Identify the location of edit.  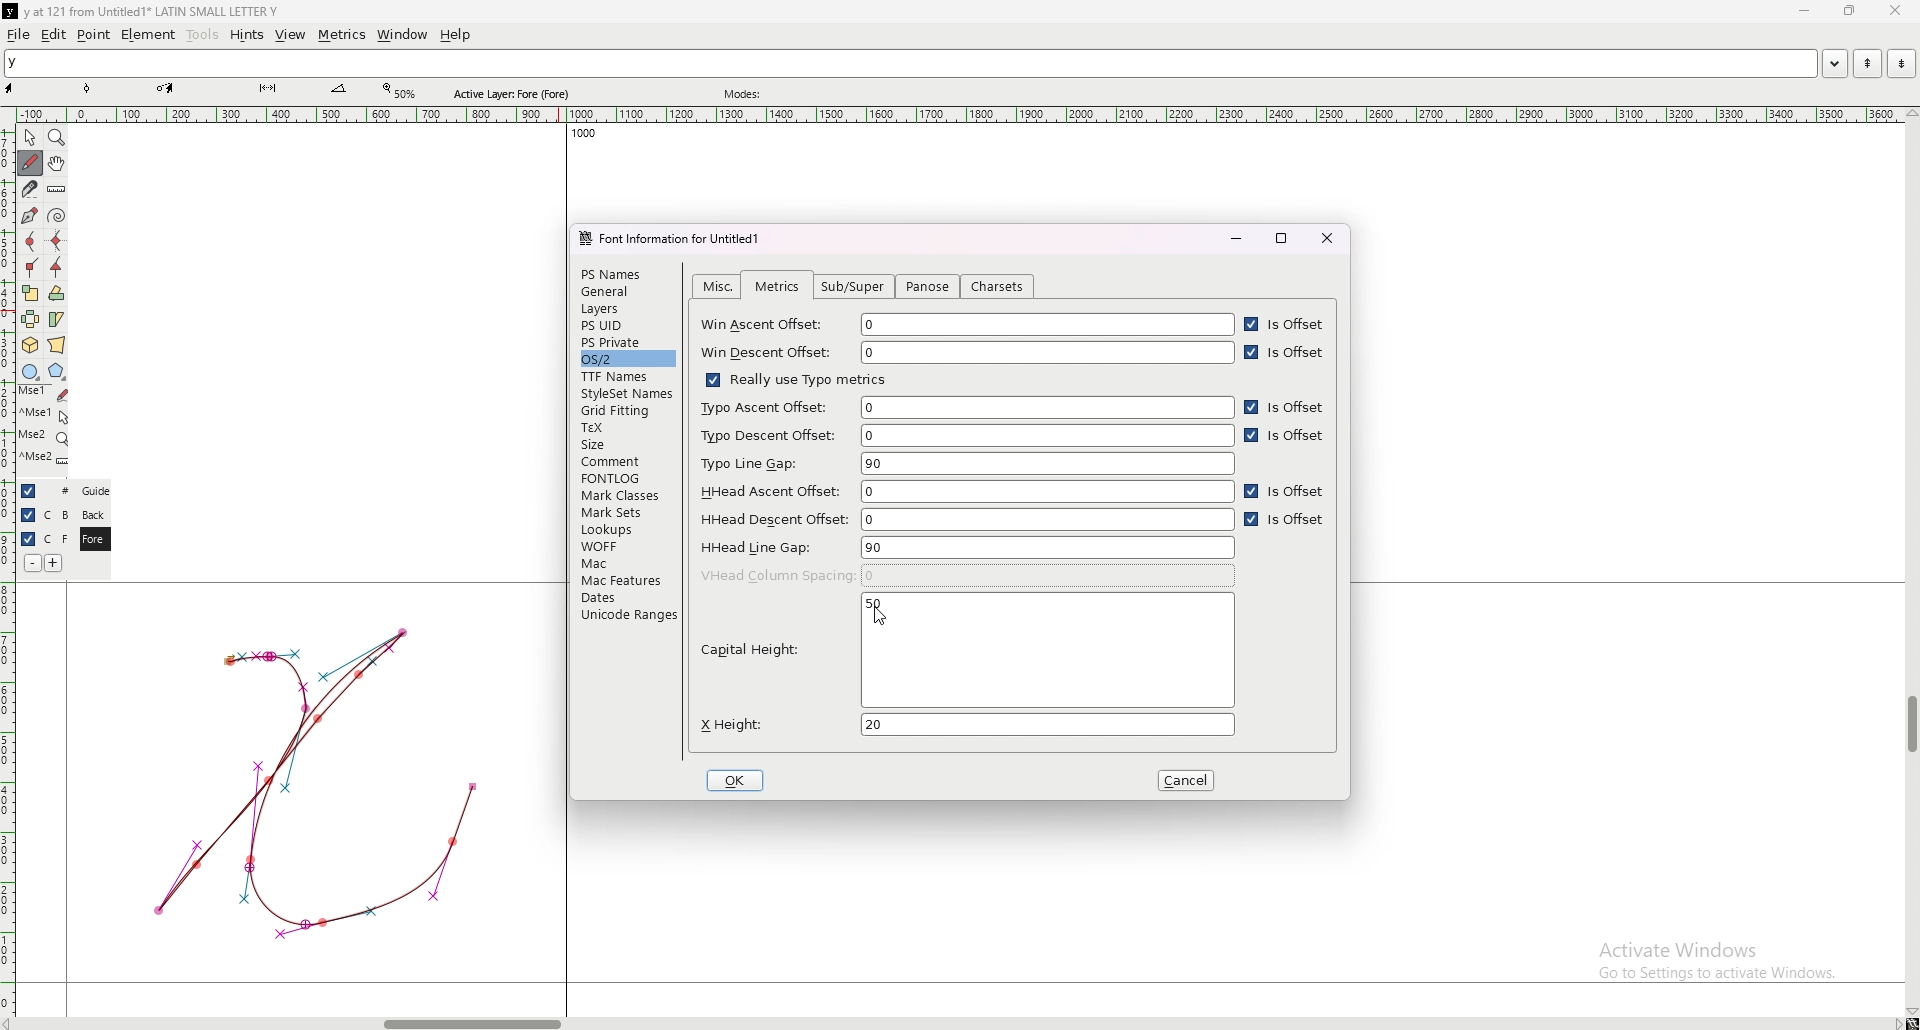
(54, 35).